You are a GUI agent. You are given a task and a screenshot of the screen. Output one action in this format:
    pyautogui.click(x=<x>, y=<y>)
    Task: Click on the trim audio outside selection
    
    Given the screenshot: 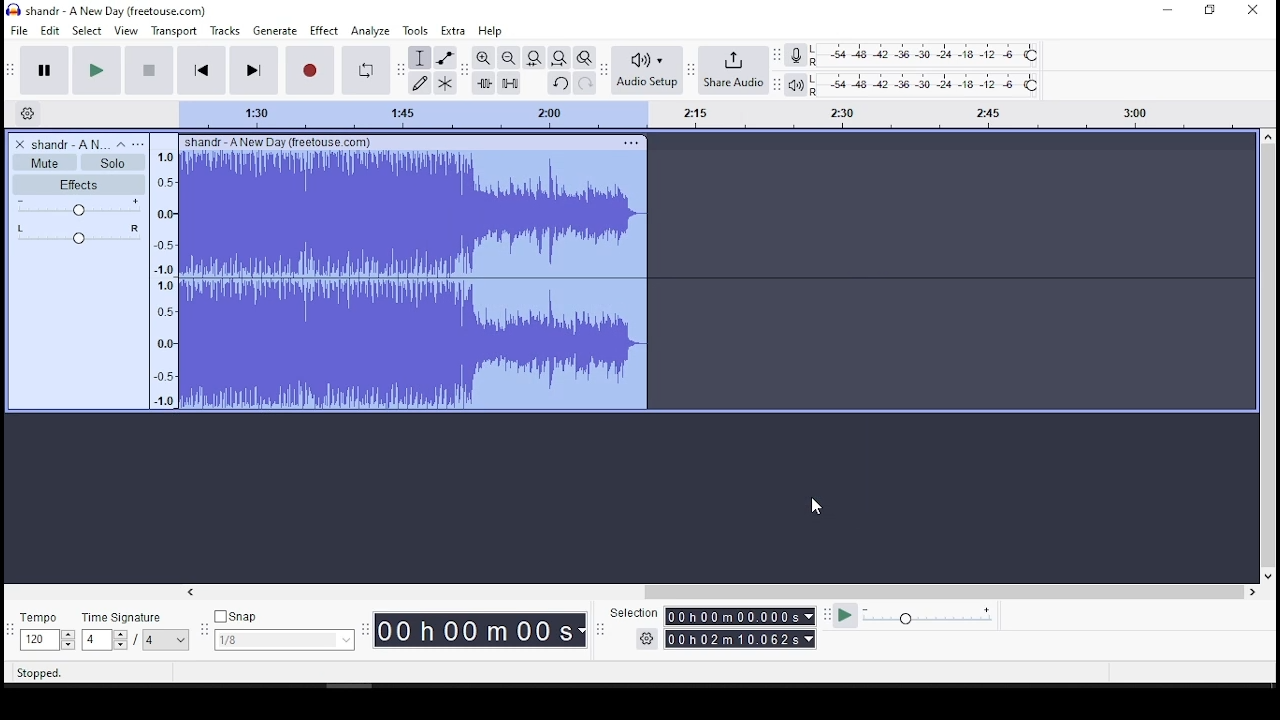 What is the action you would take?
    pyautogui.click(x=484, y=83)
    